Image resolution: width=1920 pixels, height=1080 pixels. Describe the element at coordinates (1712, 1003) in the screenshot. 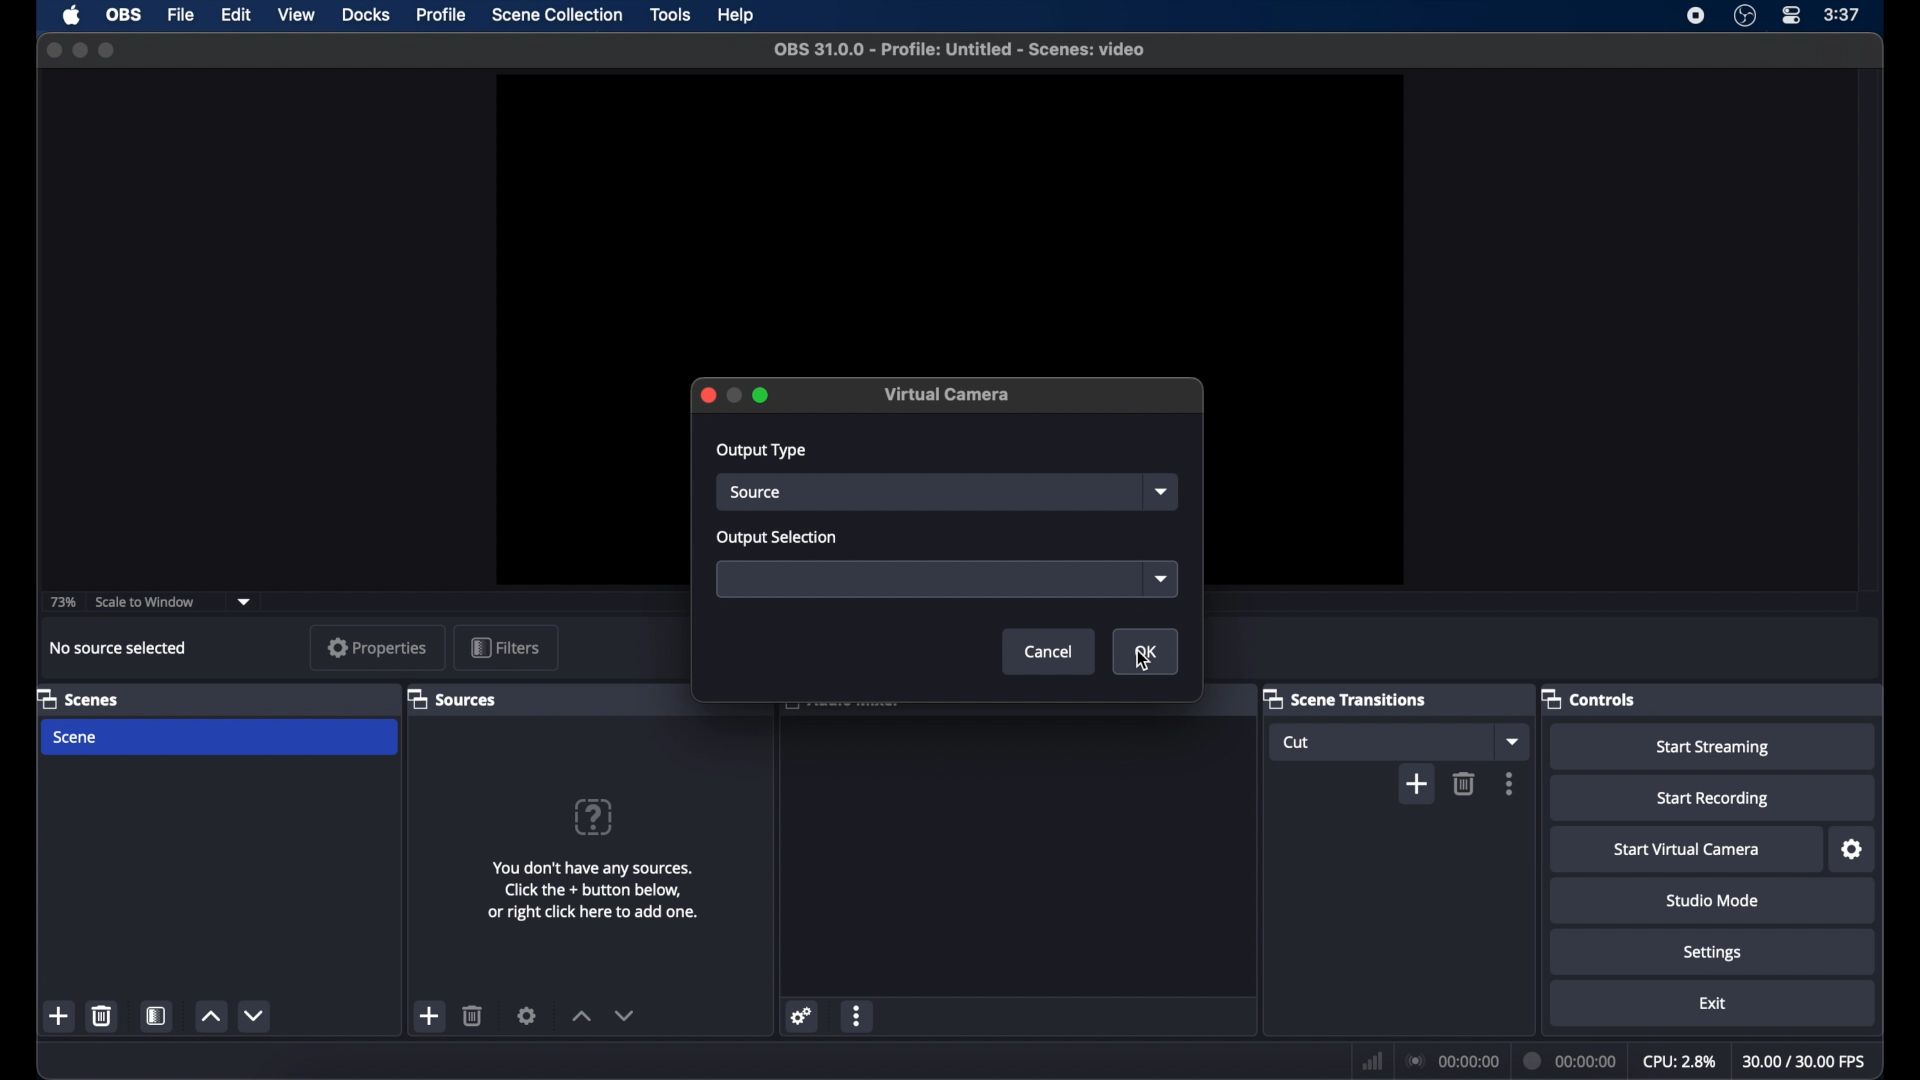

I see `exit` at that location.